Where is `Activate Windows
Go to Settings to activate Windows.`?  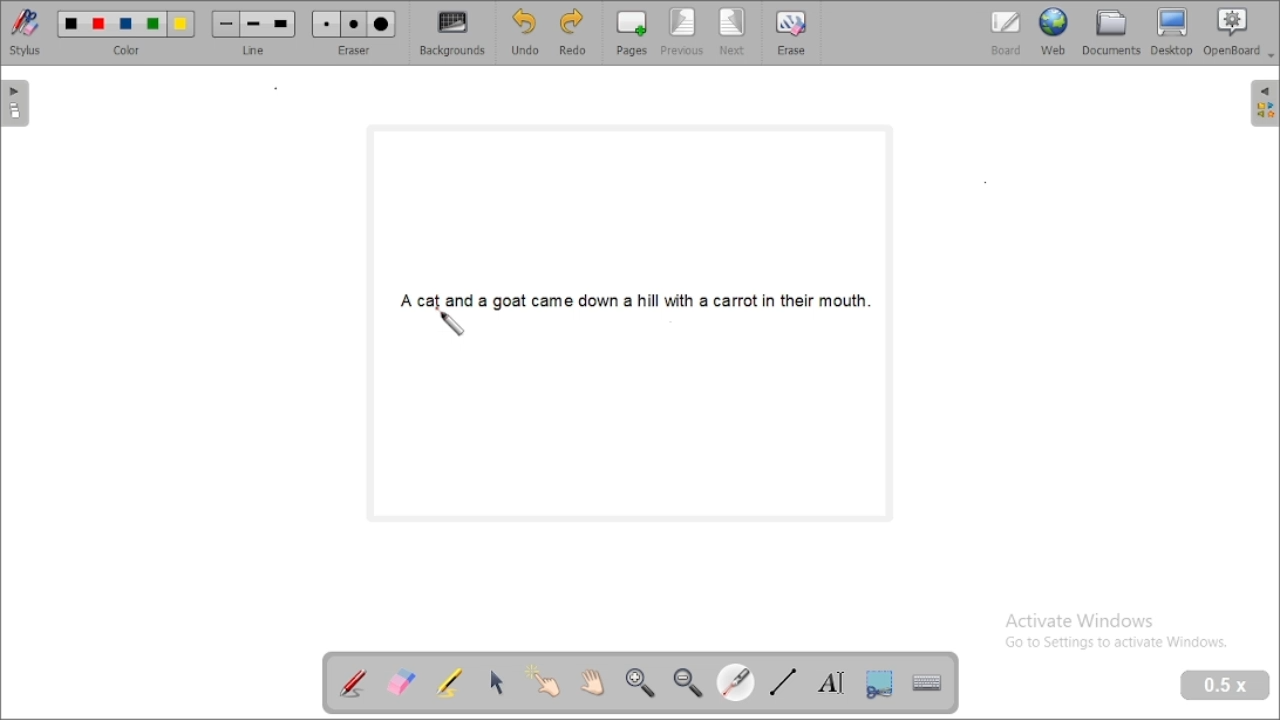 Activate Windows
Go to Settings to activate Windows. is located at coordinates (1118, 633).